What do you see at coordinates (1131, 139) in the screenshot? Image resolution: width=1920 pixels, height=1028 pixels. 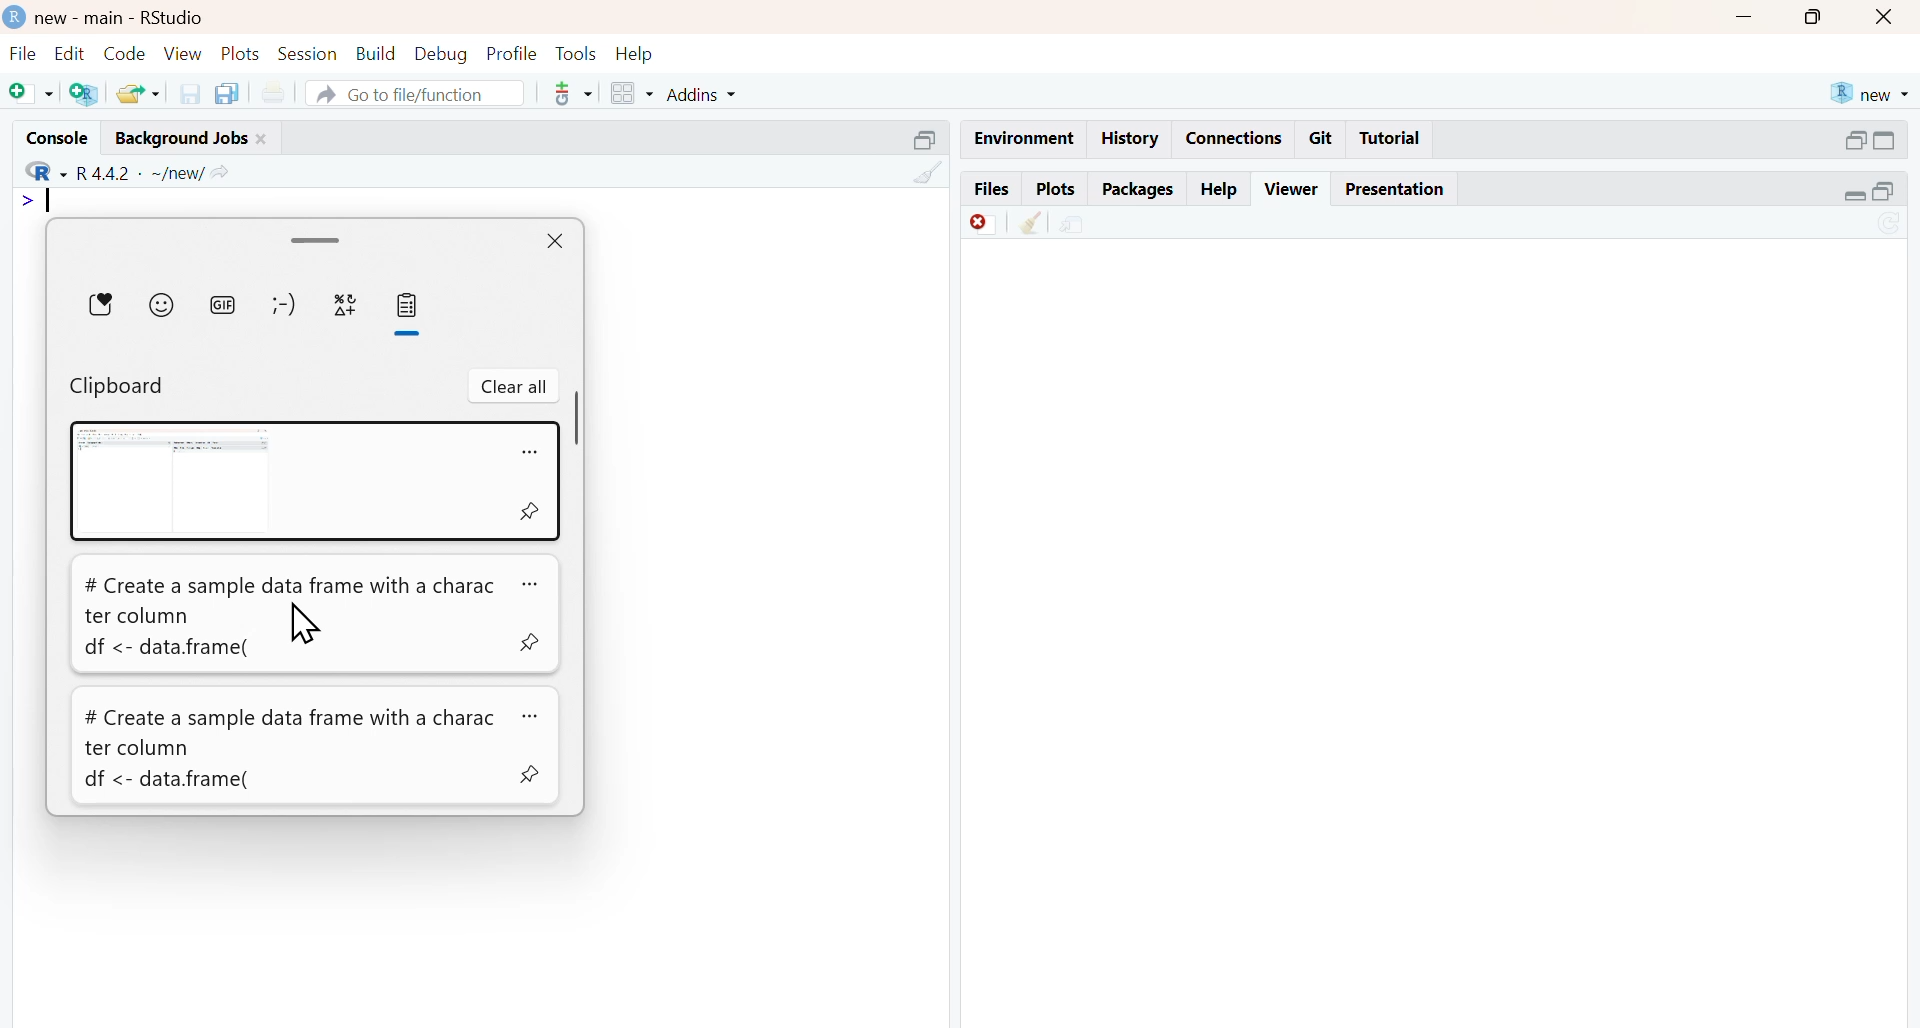 I see `history` at bounding box center [1131, 139].